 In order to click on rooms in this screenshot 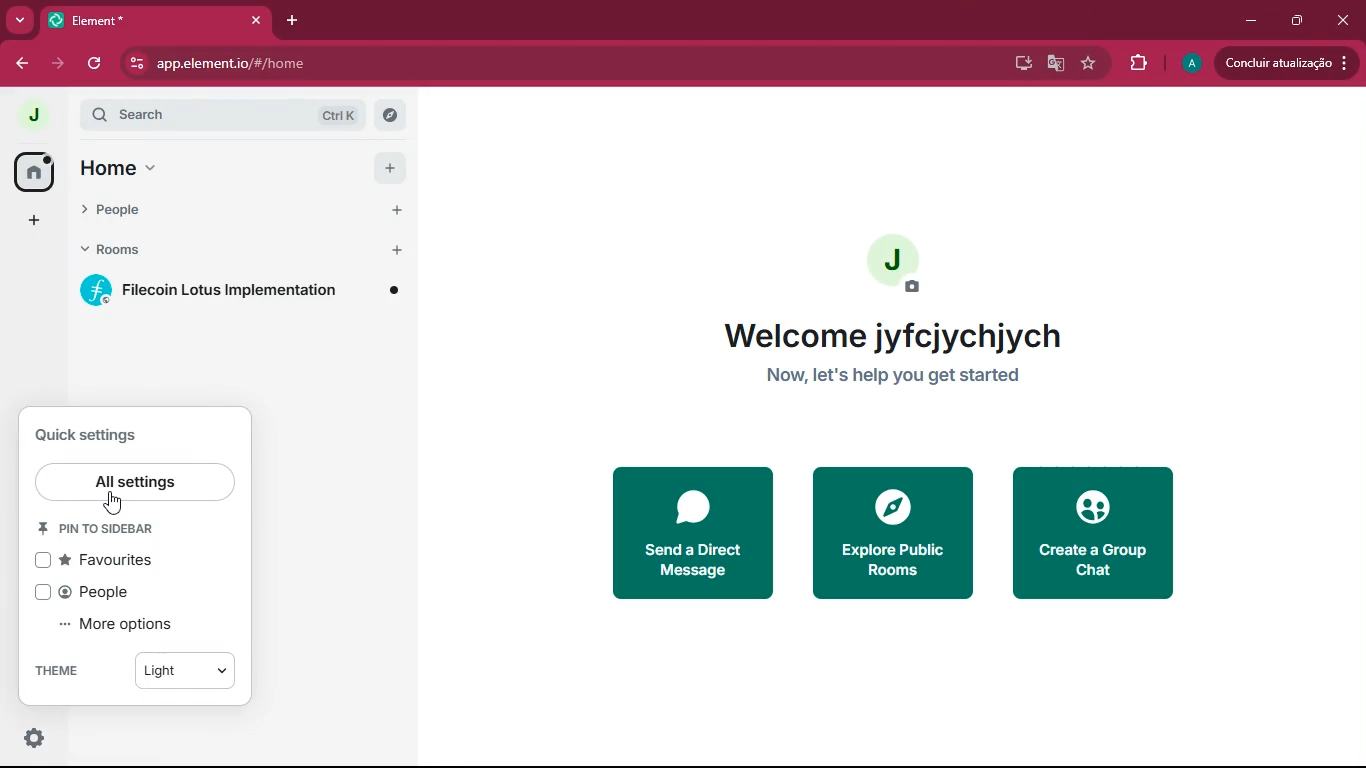, I will do `click(242, 250)`.